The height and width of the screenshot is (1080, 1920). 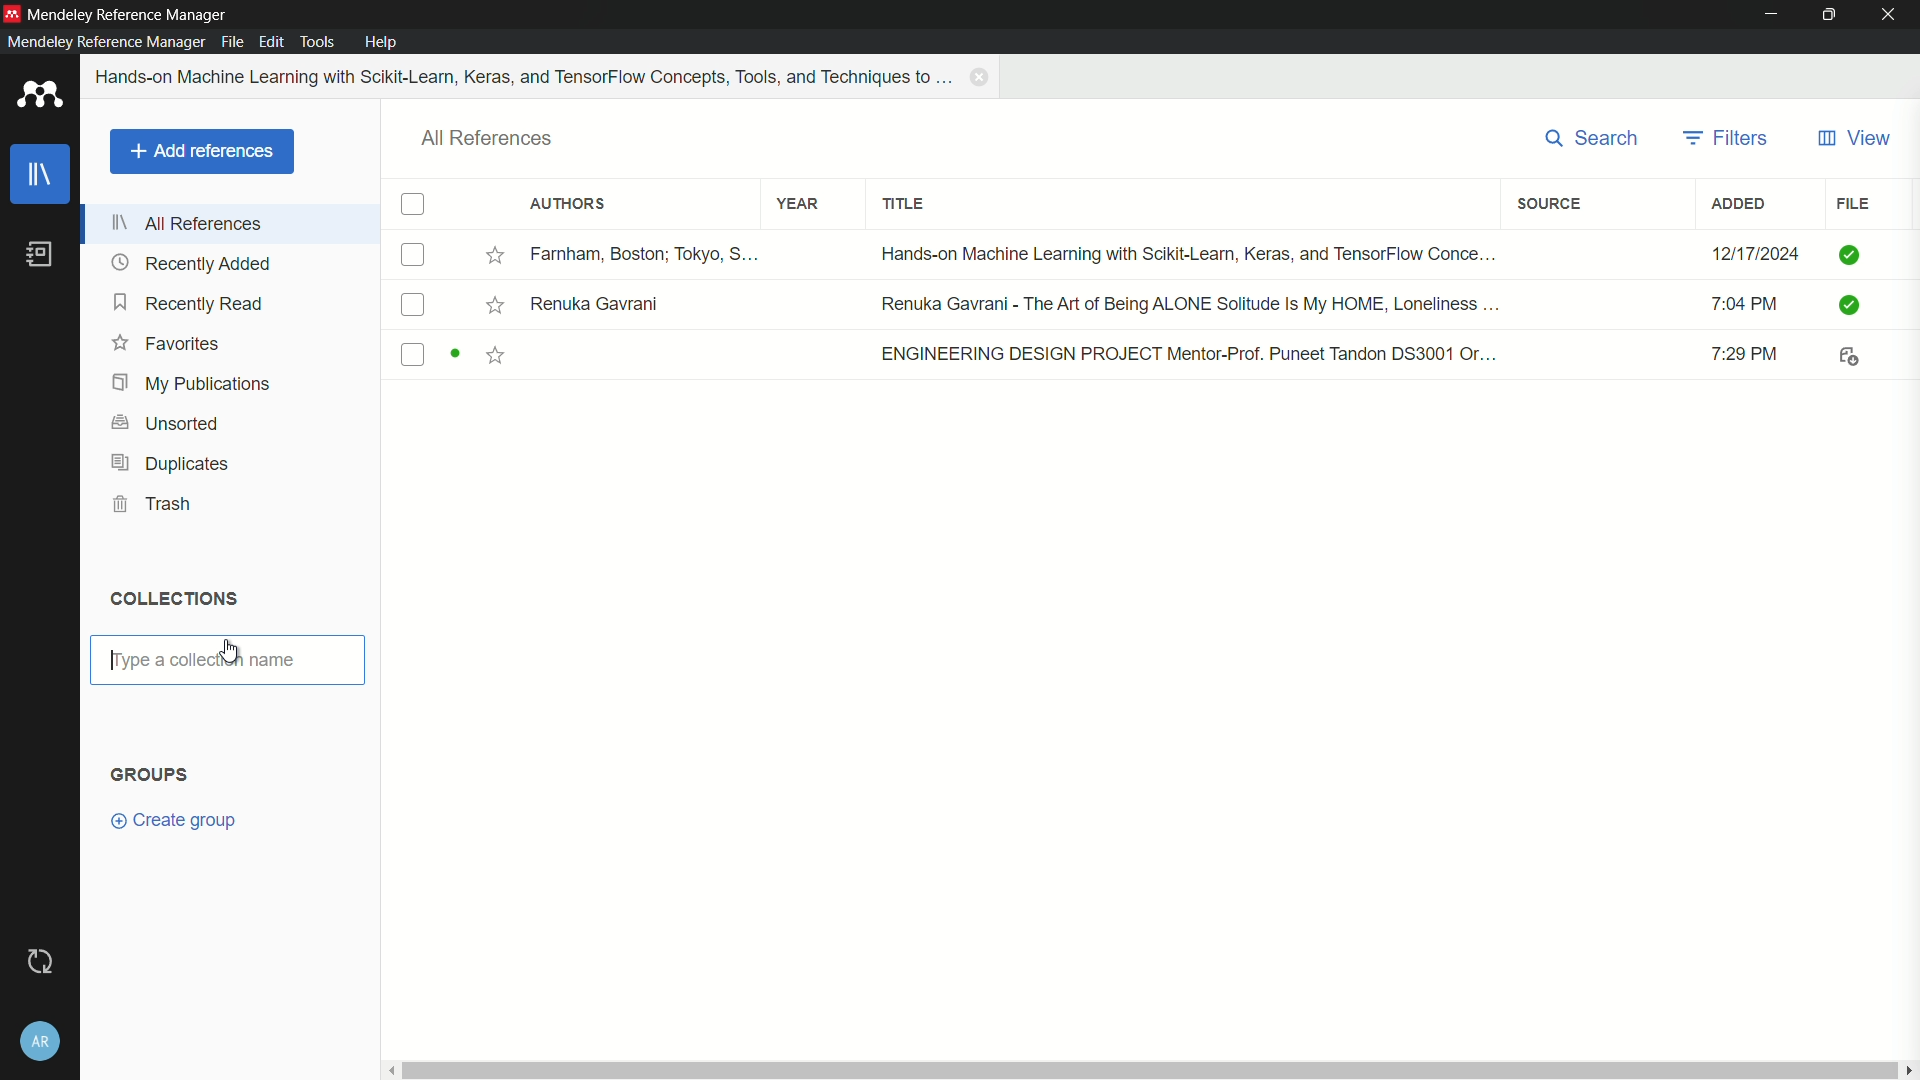 What do you see at coordinates (232, 41) in the screenshot?
I see `file menu` at bounding box center [232, 41].